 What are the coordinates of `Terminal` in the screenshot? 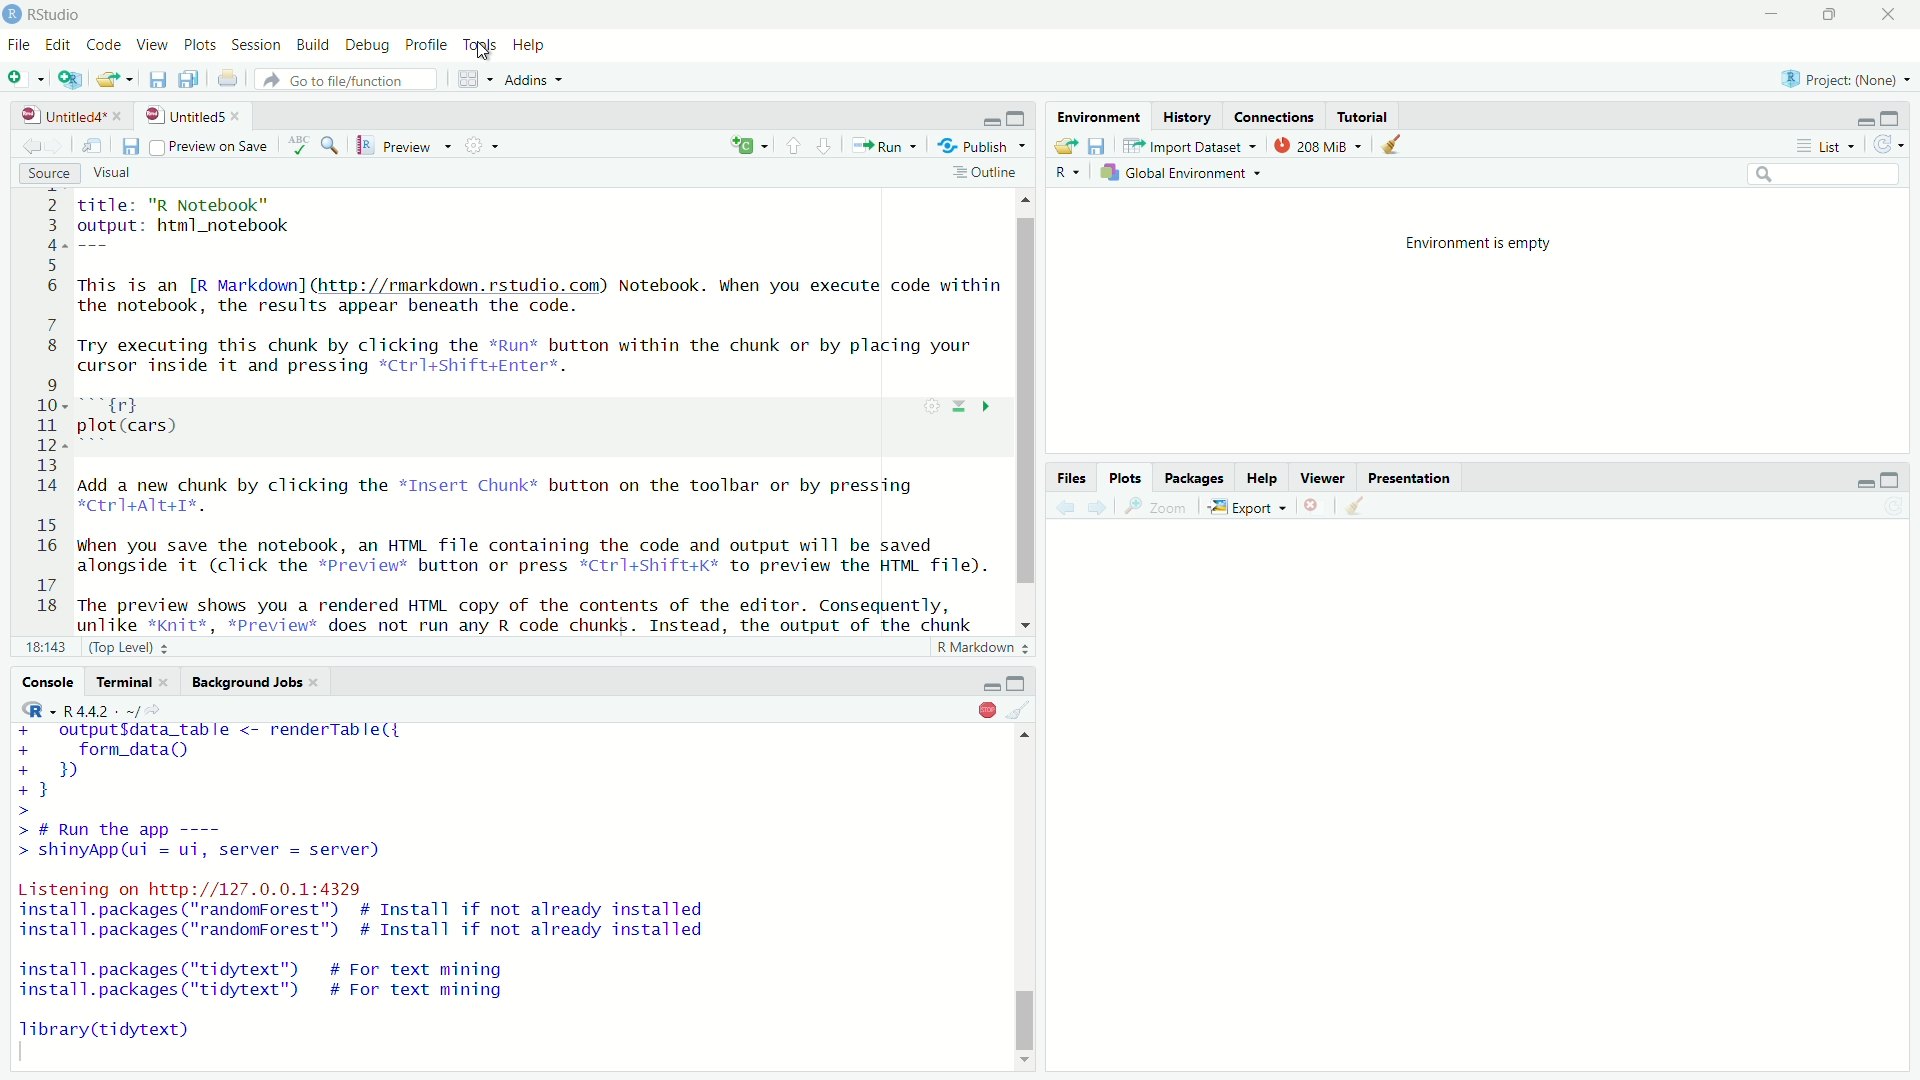 It's located at (132, 682).